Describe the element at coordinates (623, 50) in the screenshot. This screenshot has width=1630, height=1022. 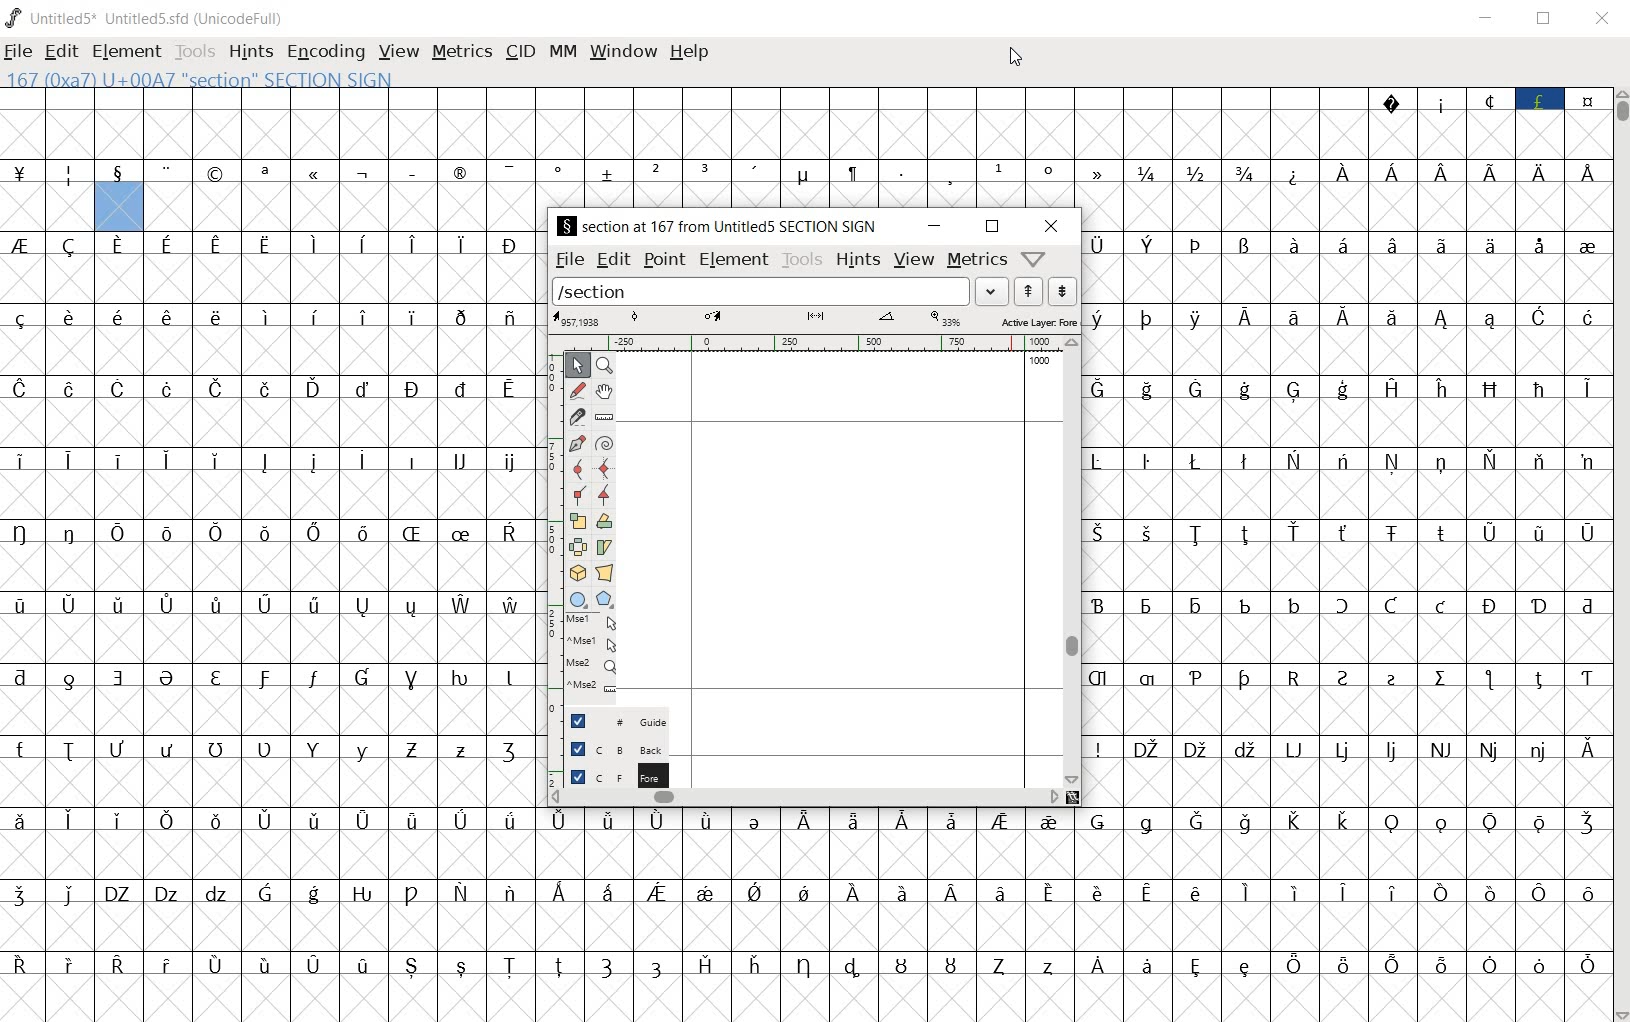
I see `window` at that location.